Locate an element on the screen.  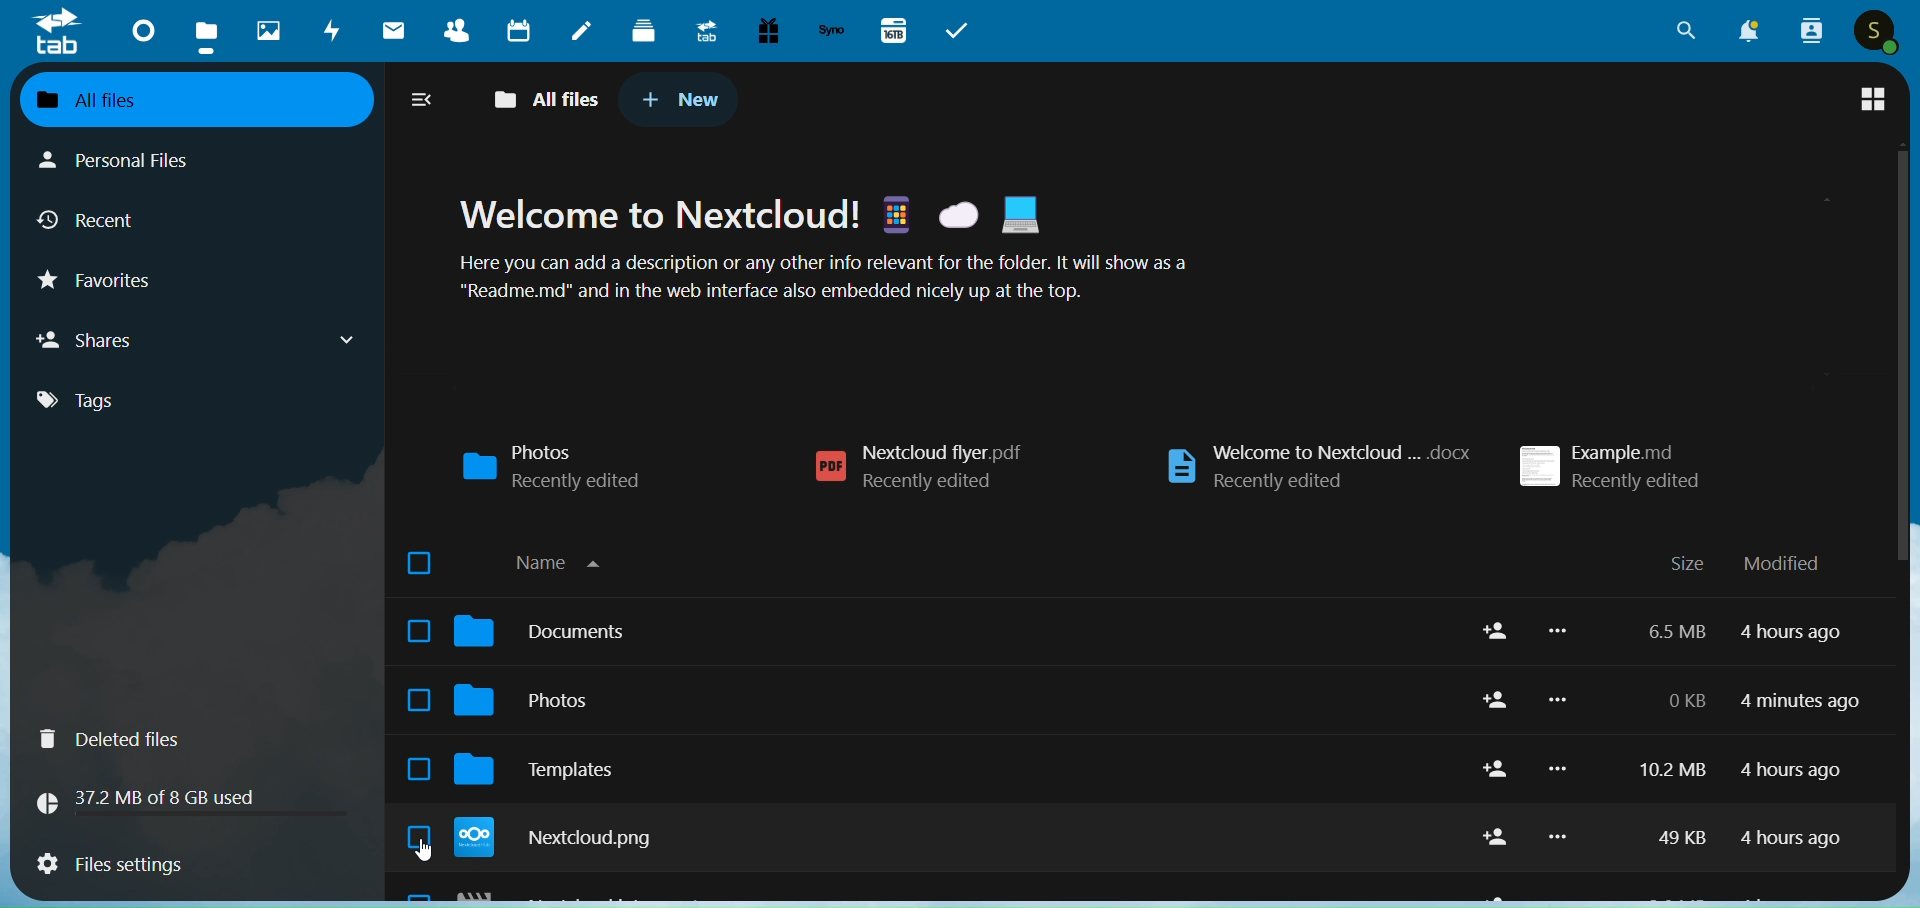
More is located at coordinates (1558, 699).